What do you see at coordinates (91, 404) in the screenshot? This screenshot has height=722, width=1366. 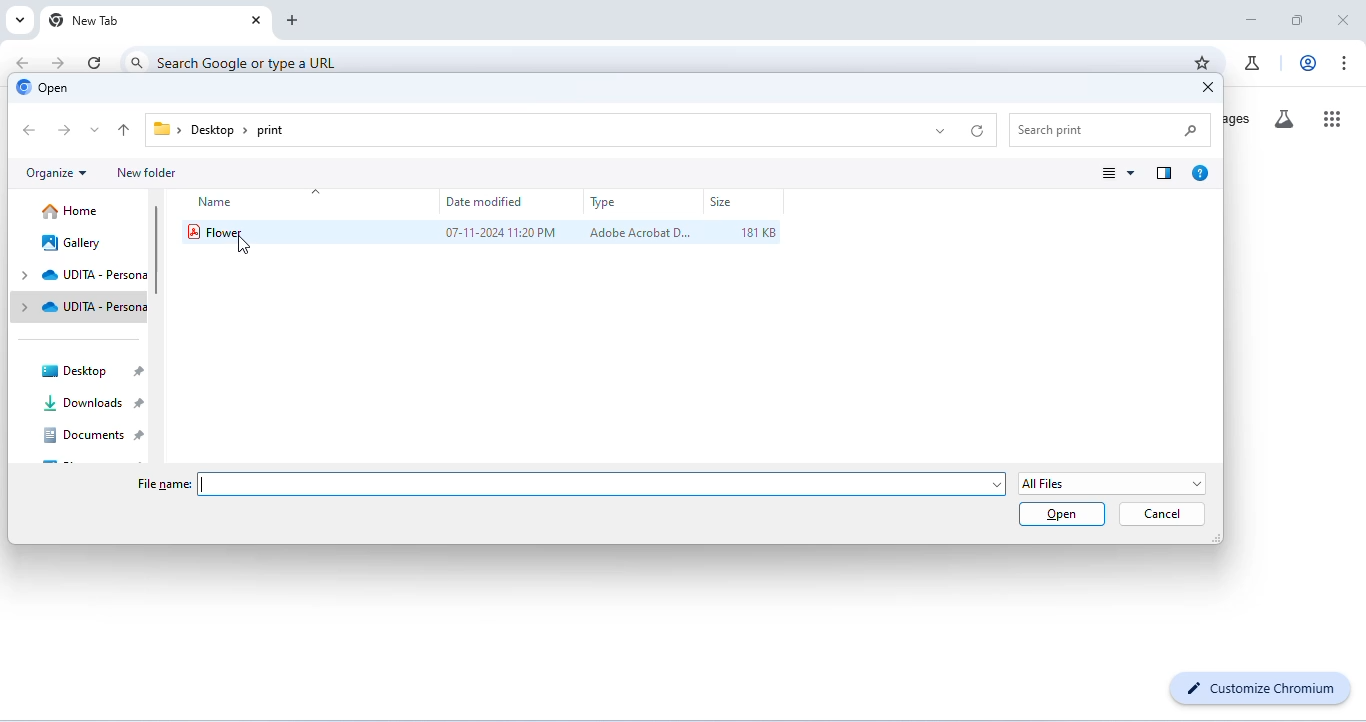 I see `downloads` at bounding box center [91, 404].